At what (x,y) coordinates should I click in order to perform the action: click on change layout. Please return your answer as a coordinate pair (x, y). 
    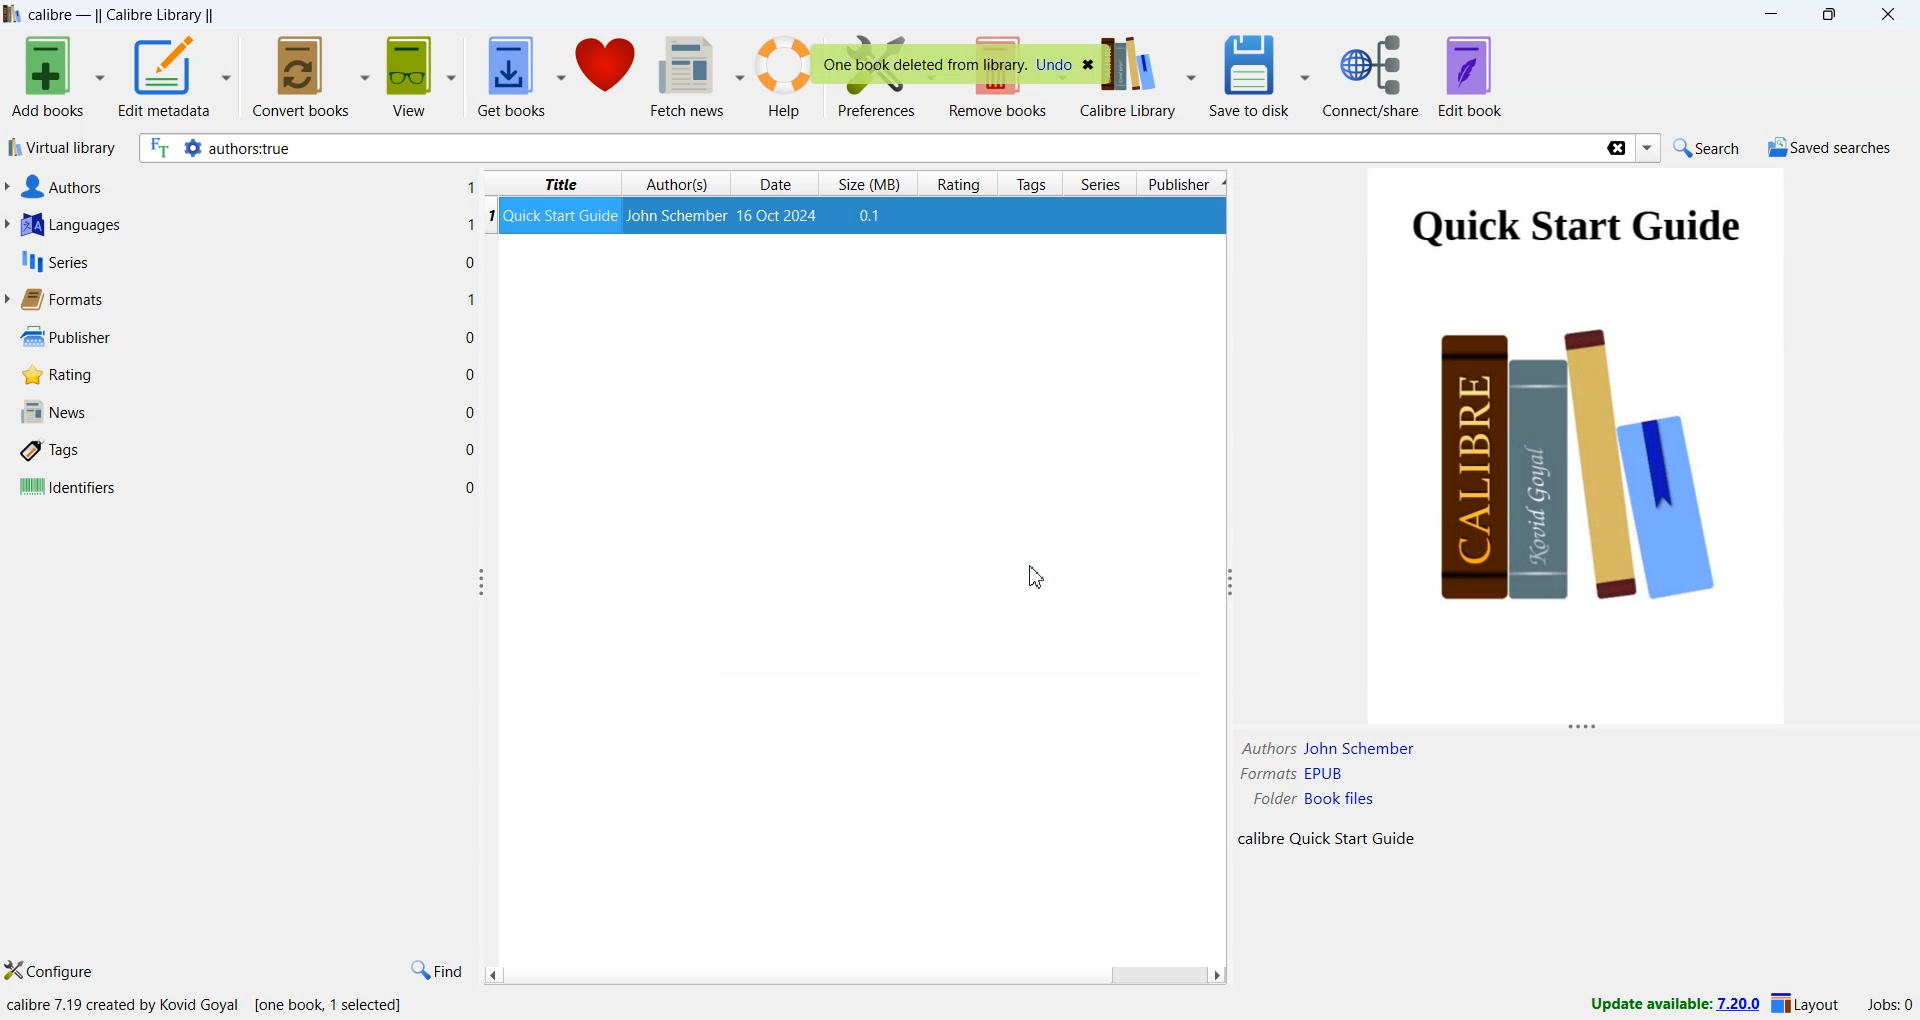
    Looking at the image, I should click on (1805, 1007).